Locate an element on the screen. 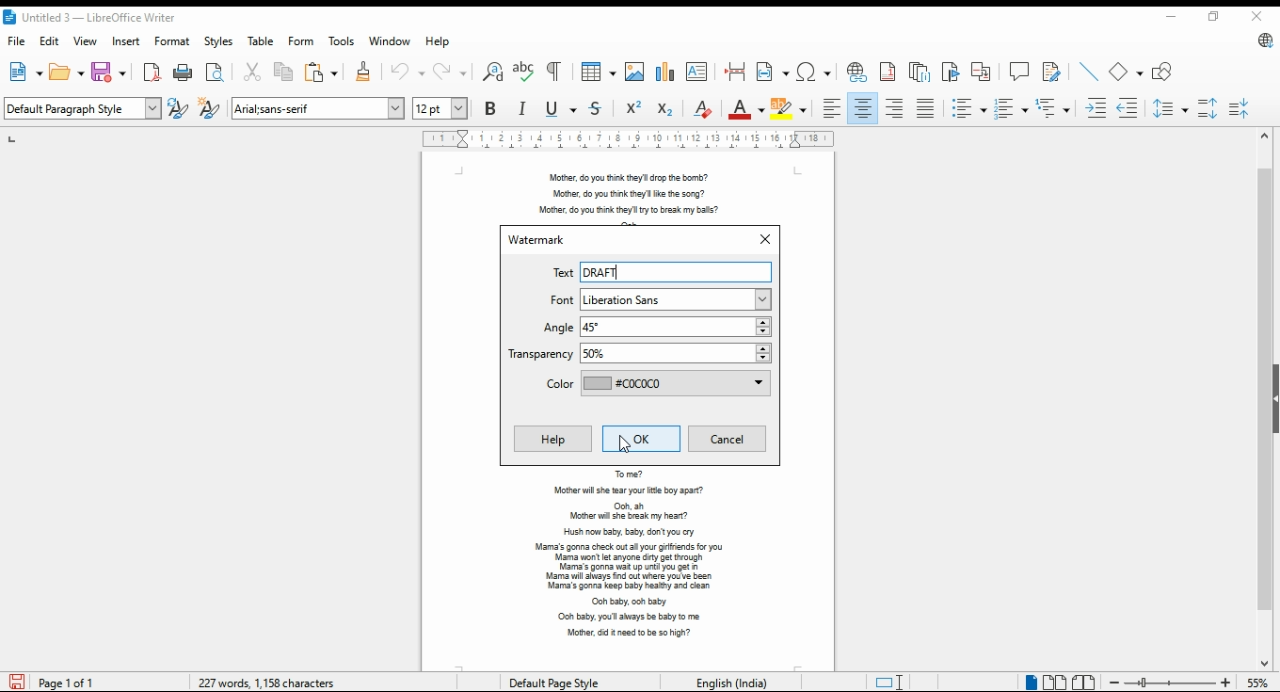 The width and height of the screenshot is (1280, 692). simple shapes is located at coordinates (1125, 72).